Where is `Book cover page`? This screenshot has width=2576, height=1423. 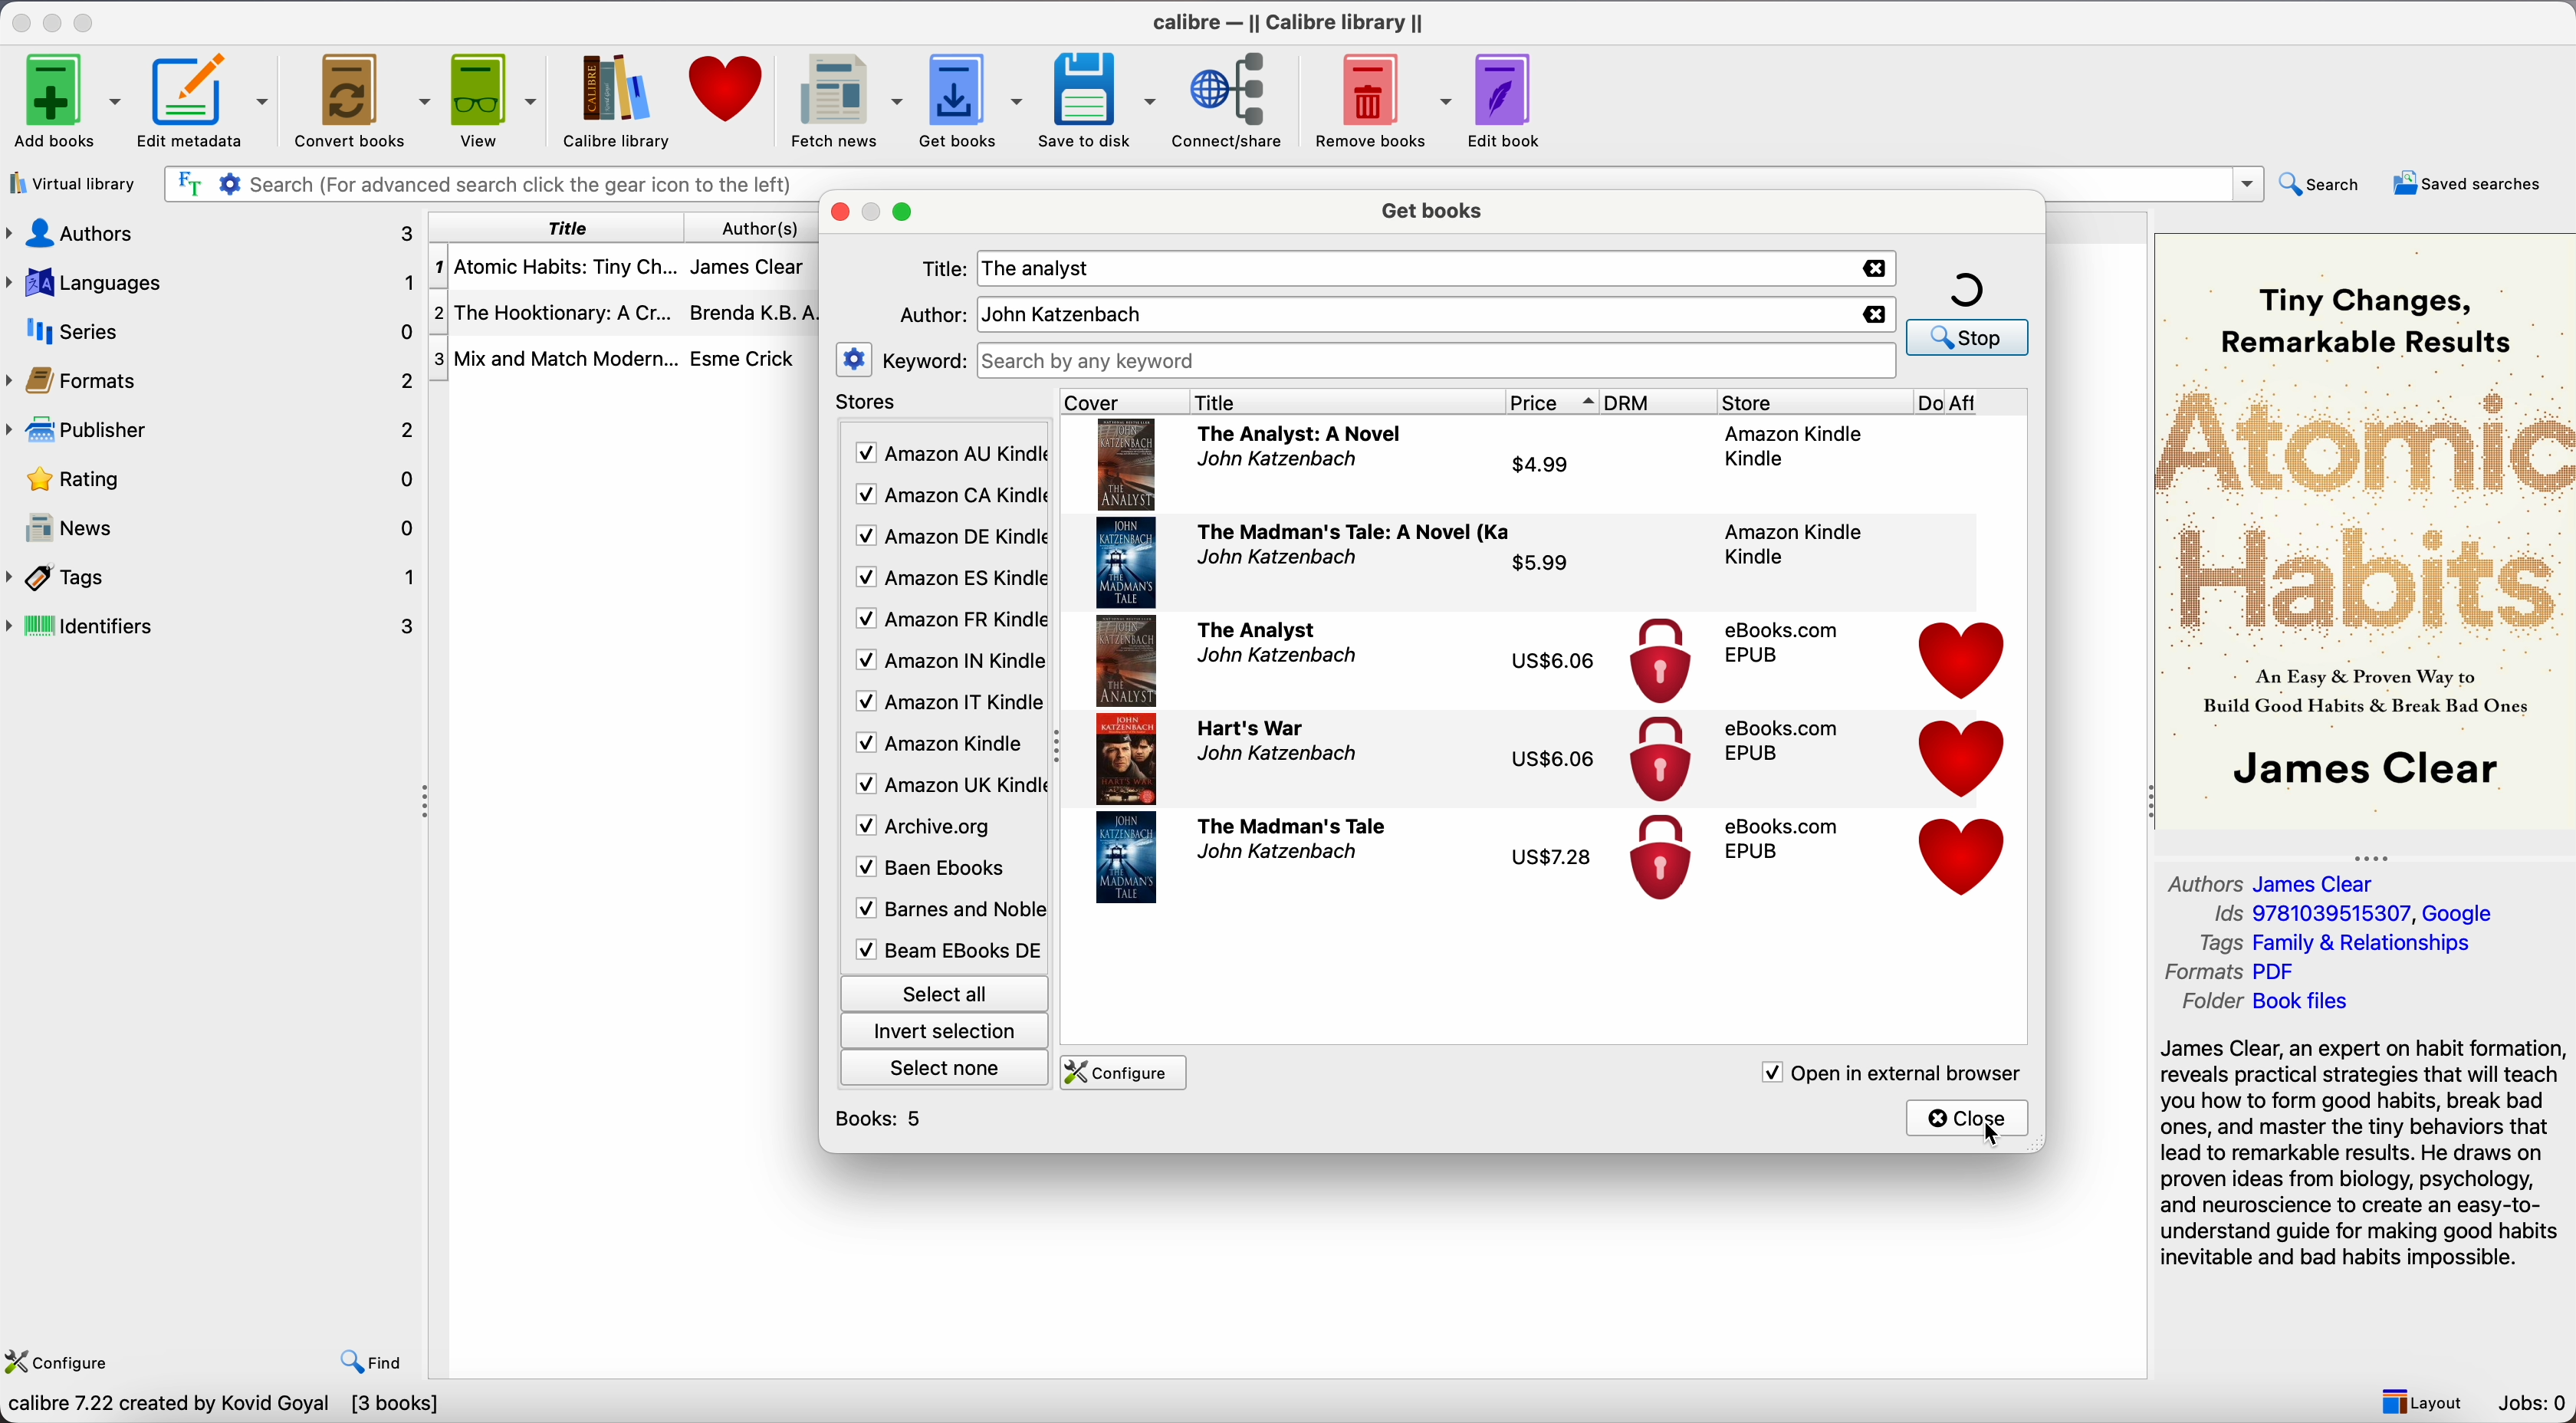
Book cover page is located at coordinates (1126, 858).